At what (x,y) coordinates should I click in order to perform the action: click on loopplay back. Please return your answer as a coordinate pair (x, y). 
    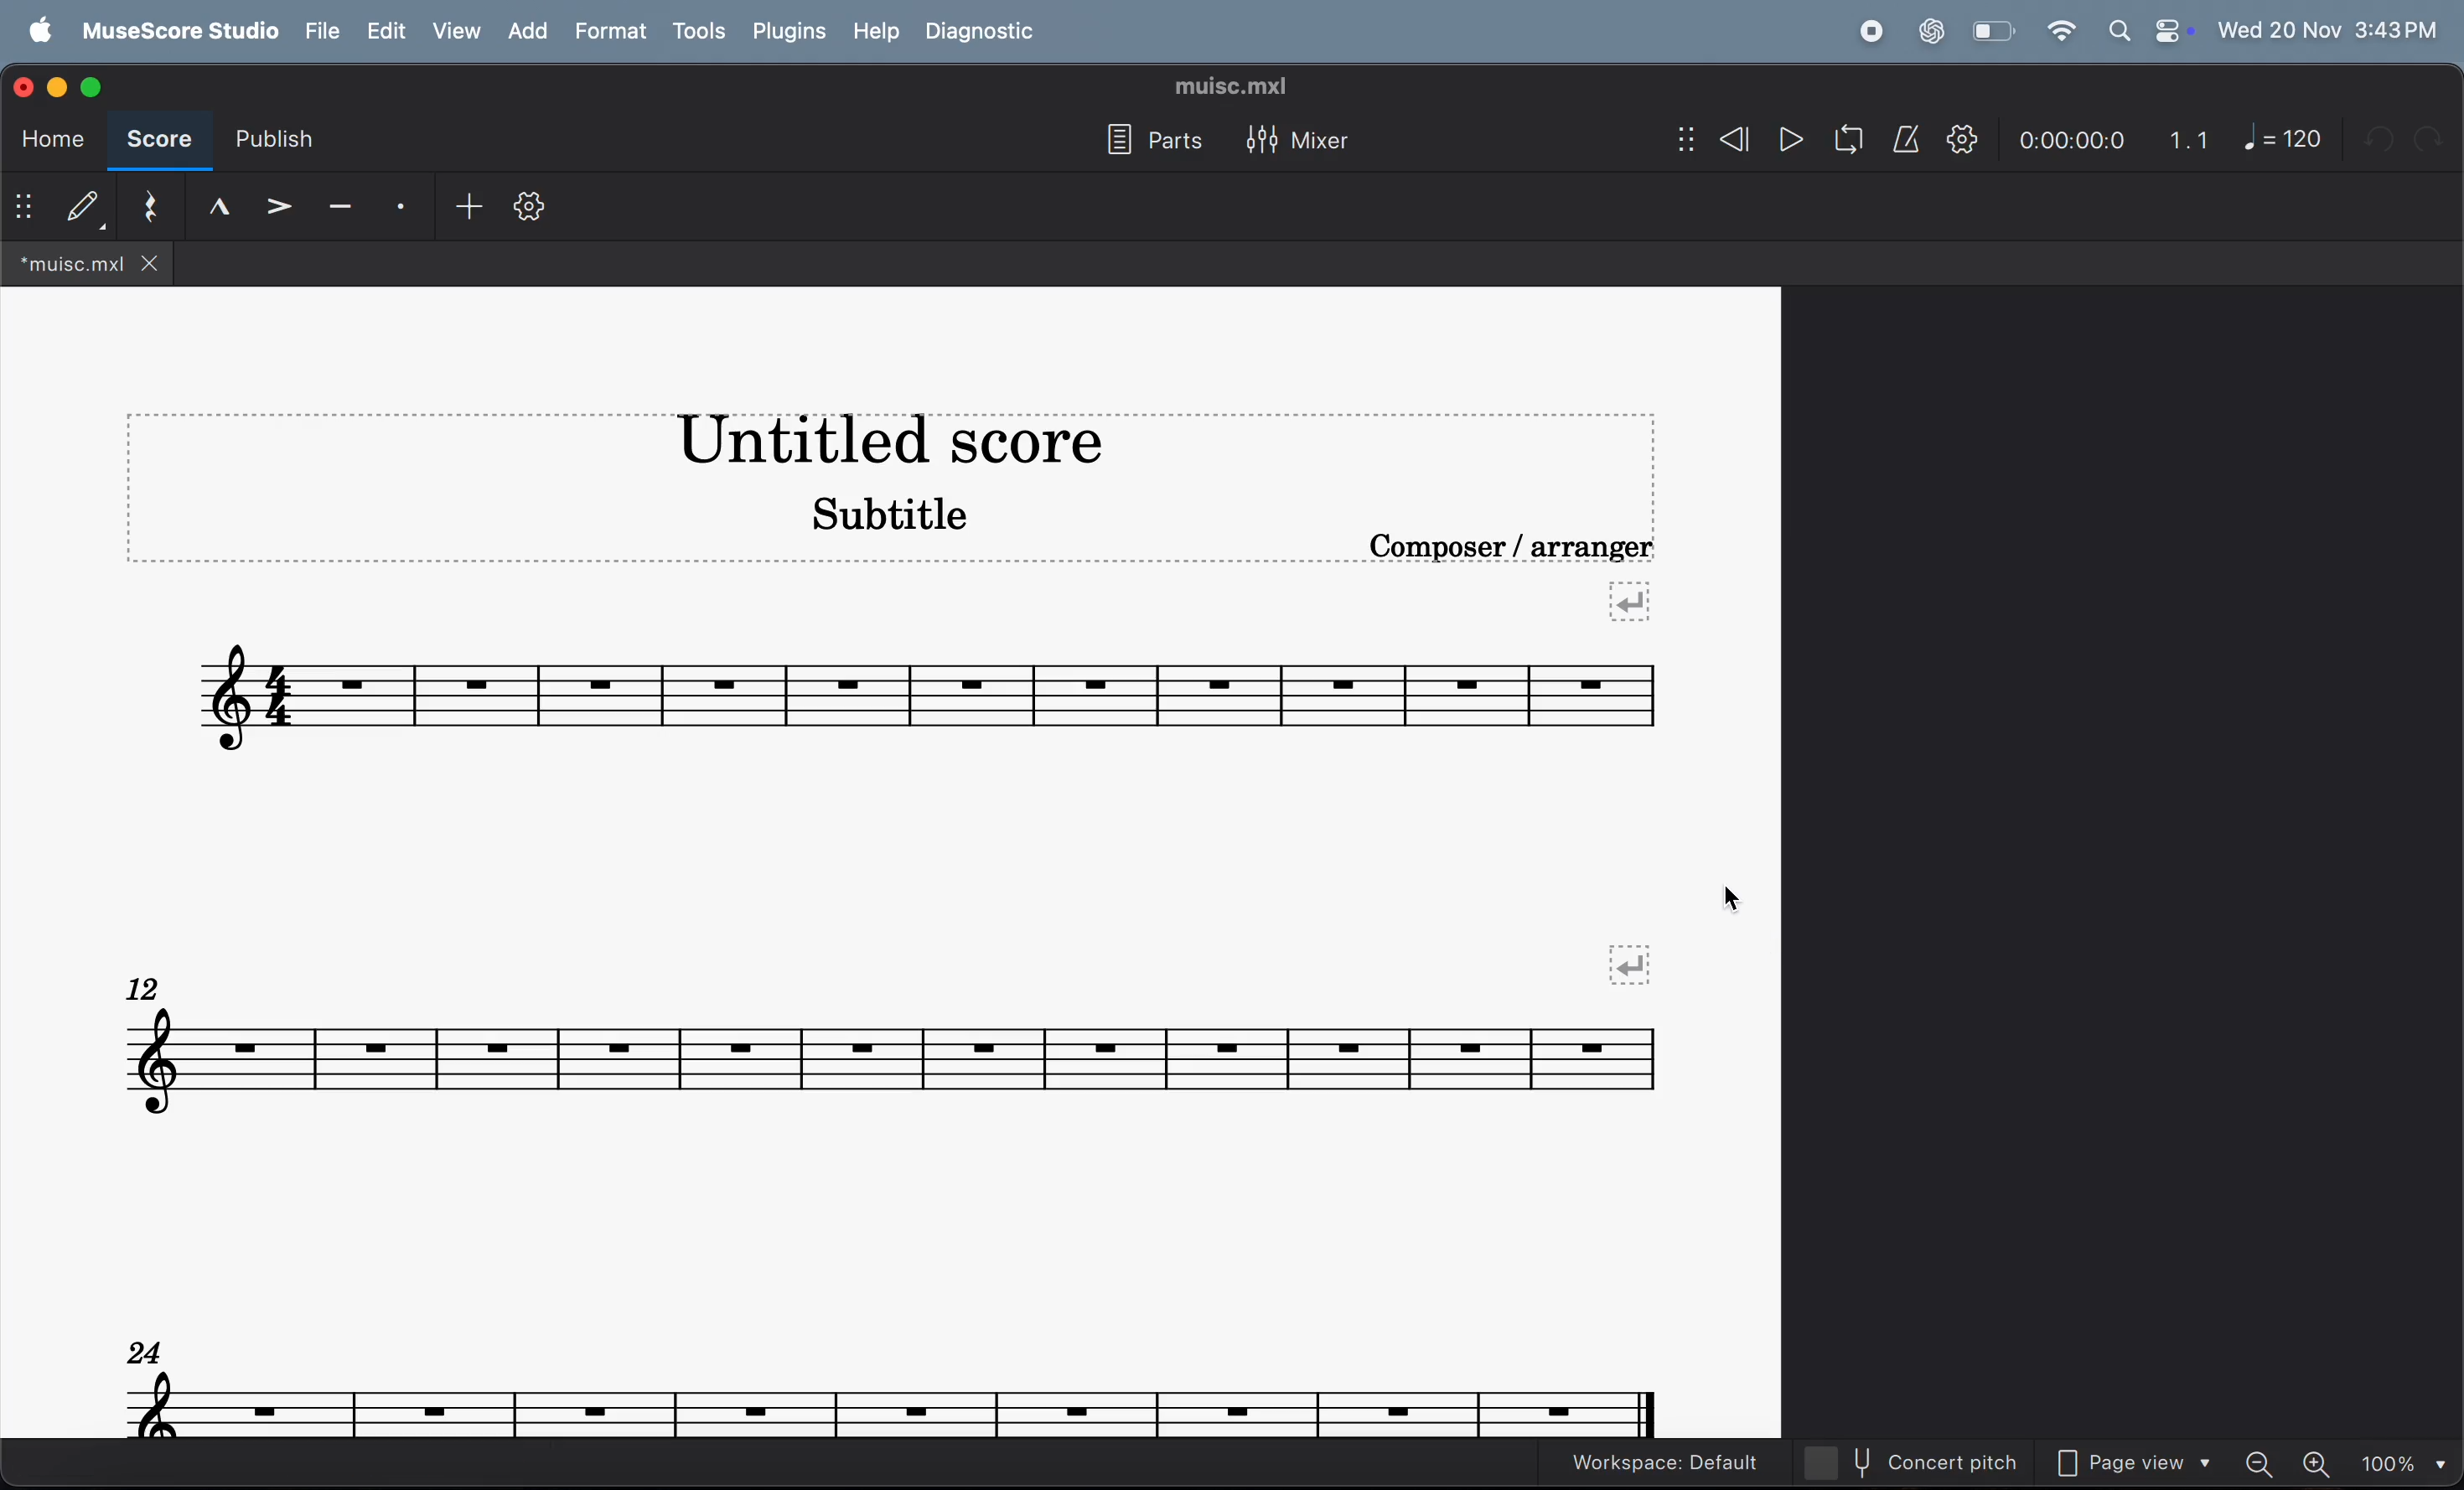
    Looking at the image, I should click on (1841, 138).